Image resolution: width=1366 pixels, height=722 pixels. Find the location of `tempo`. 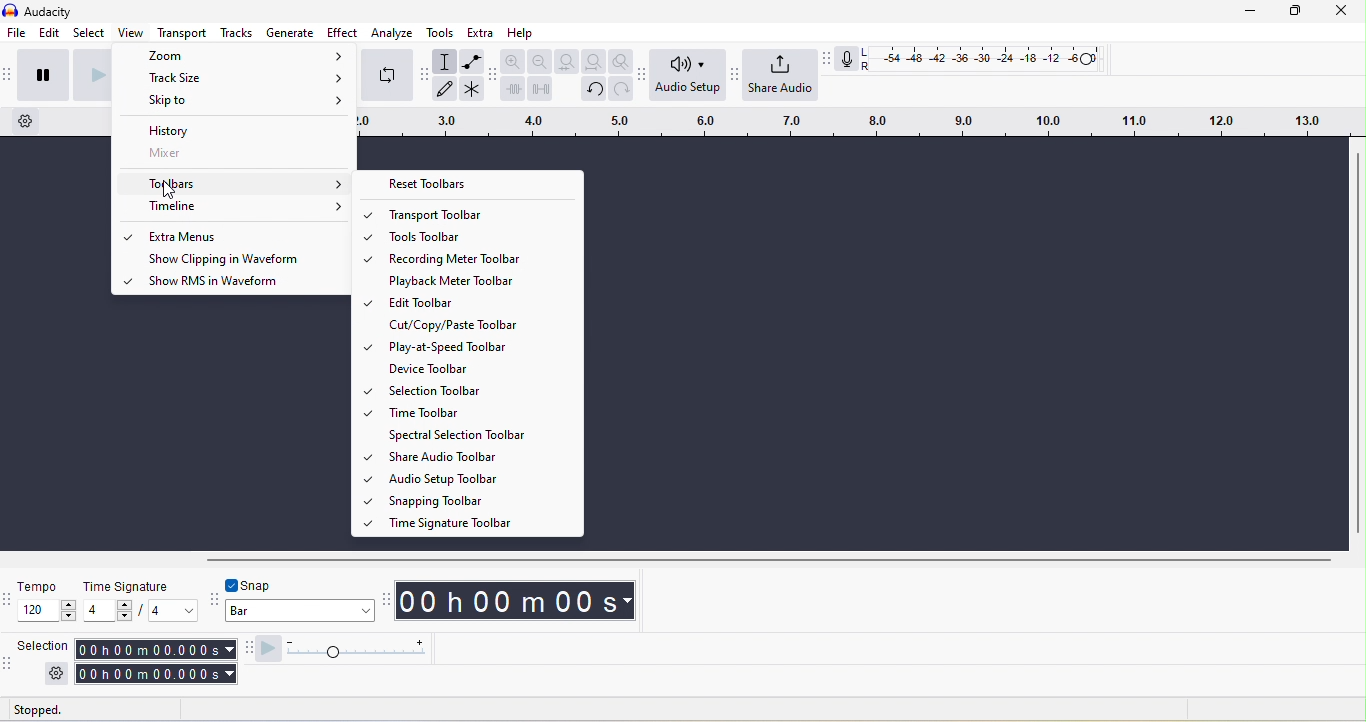

tempo is located at coordinates (40, 586).